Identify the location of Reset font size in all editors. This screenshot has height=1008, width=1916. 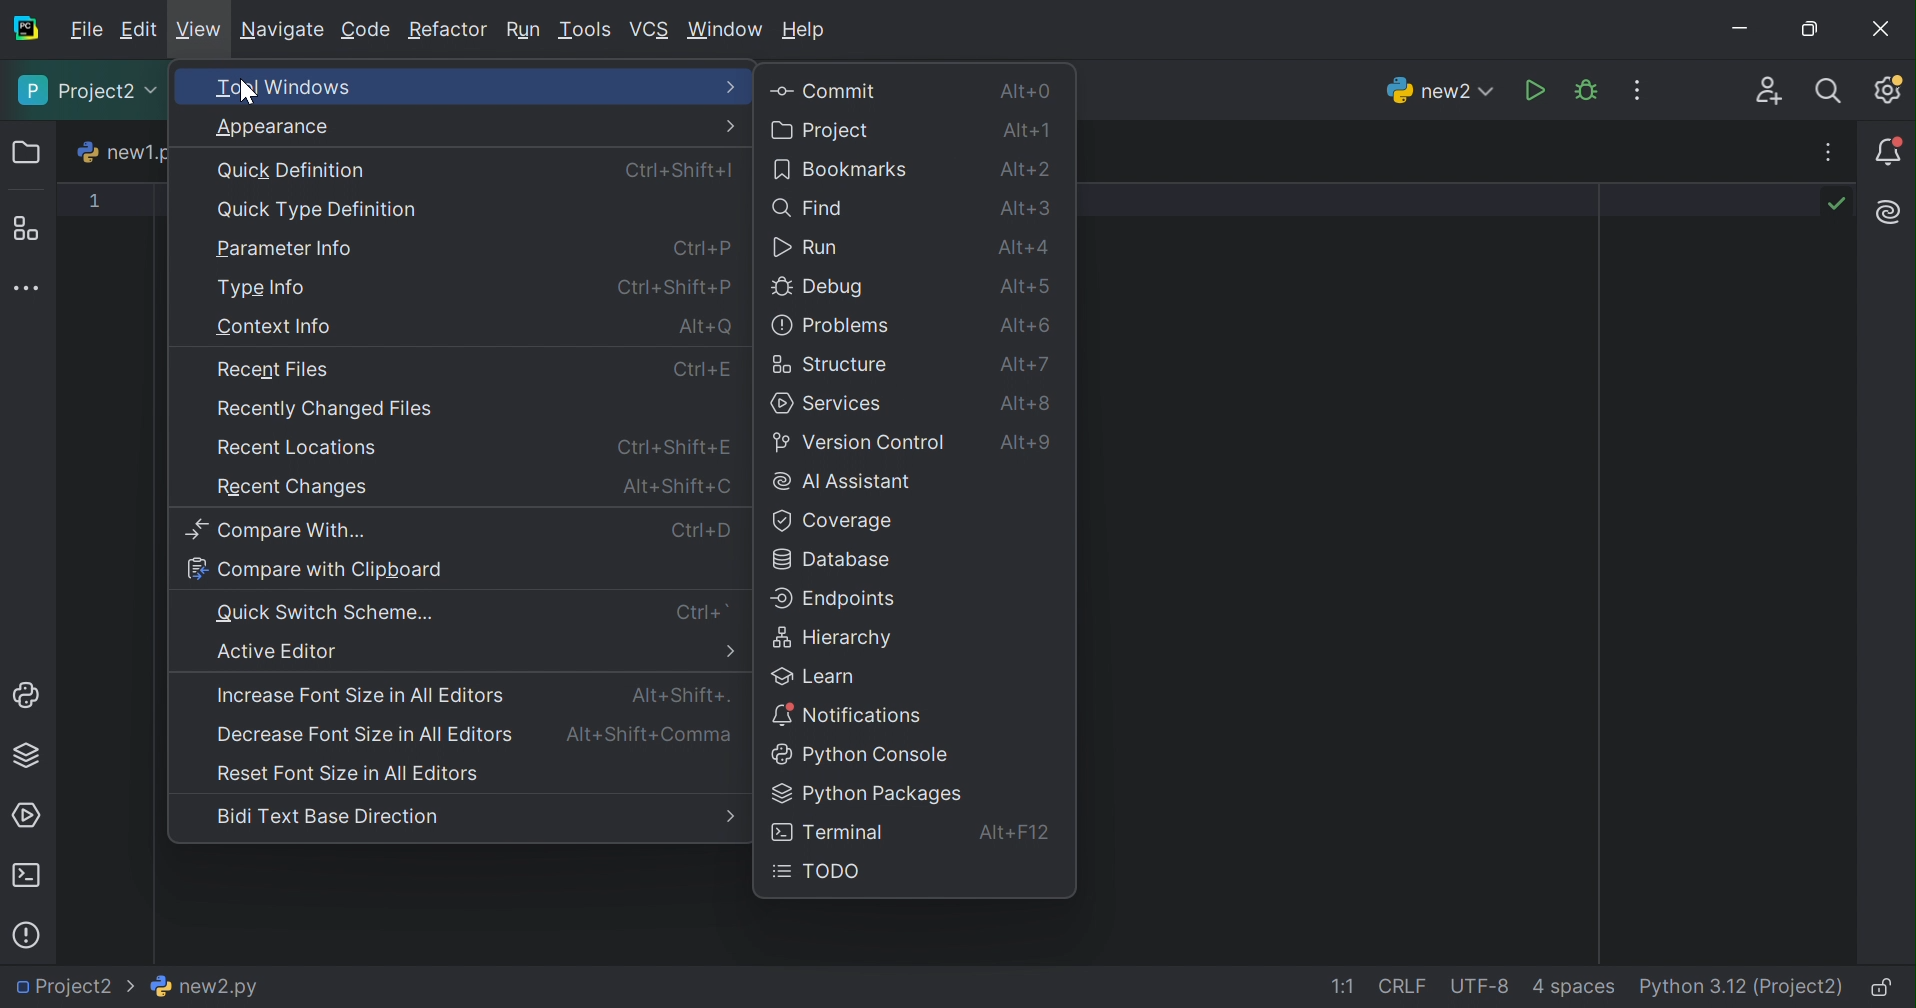
(353, 773).